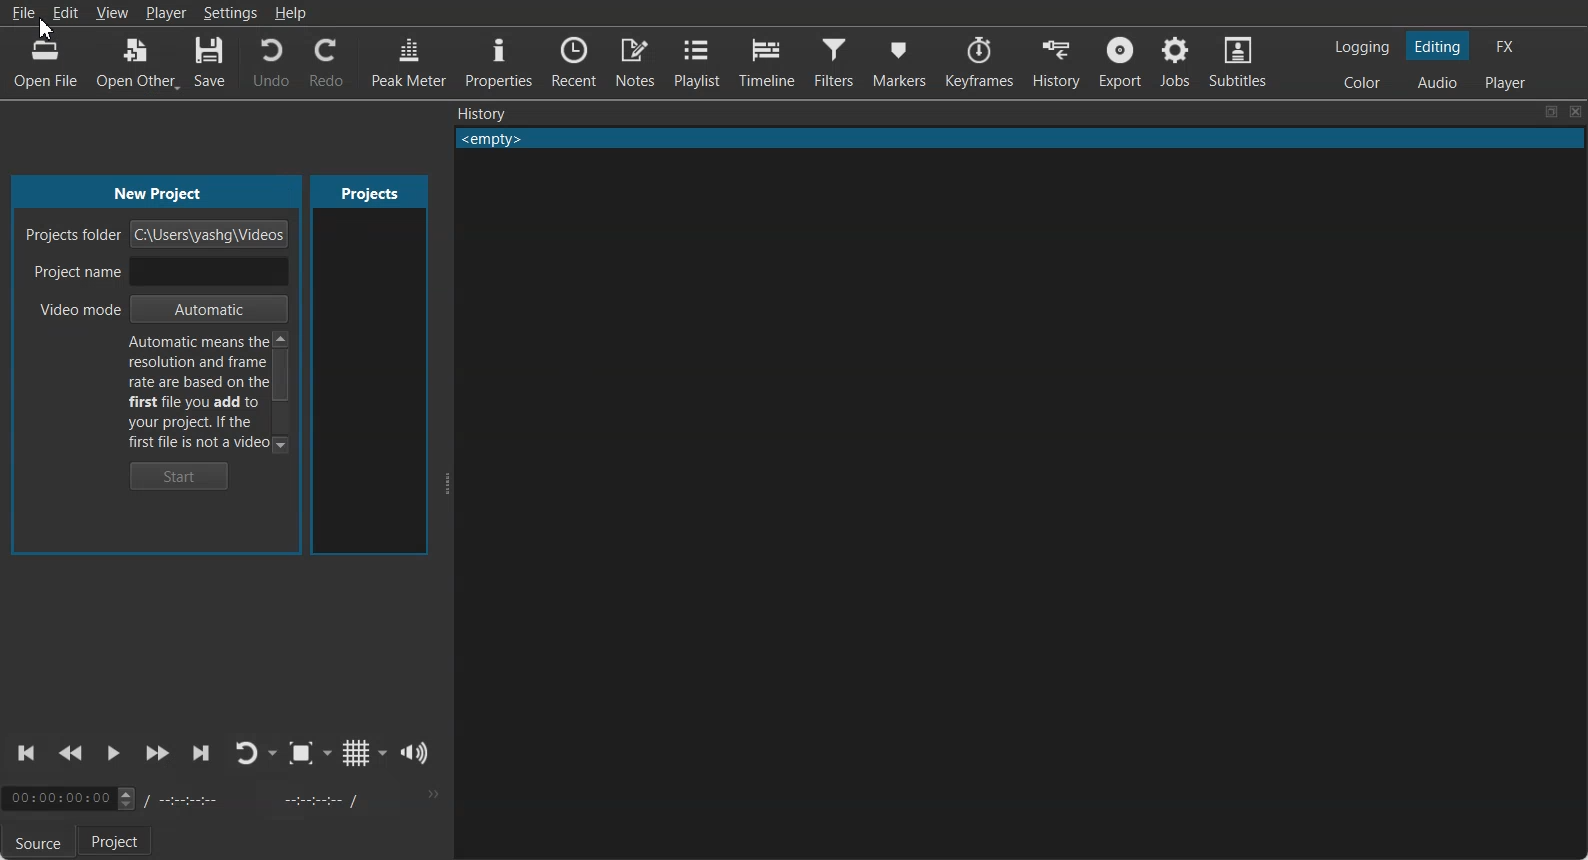 The width and height of the screenshot is (1588, 860). I want to click on Play Quickly Backward, so click(71, 754).